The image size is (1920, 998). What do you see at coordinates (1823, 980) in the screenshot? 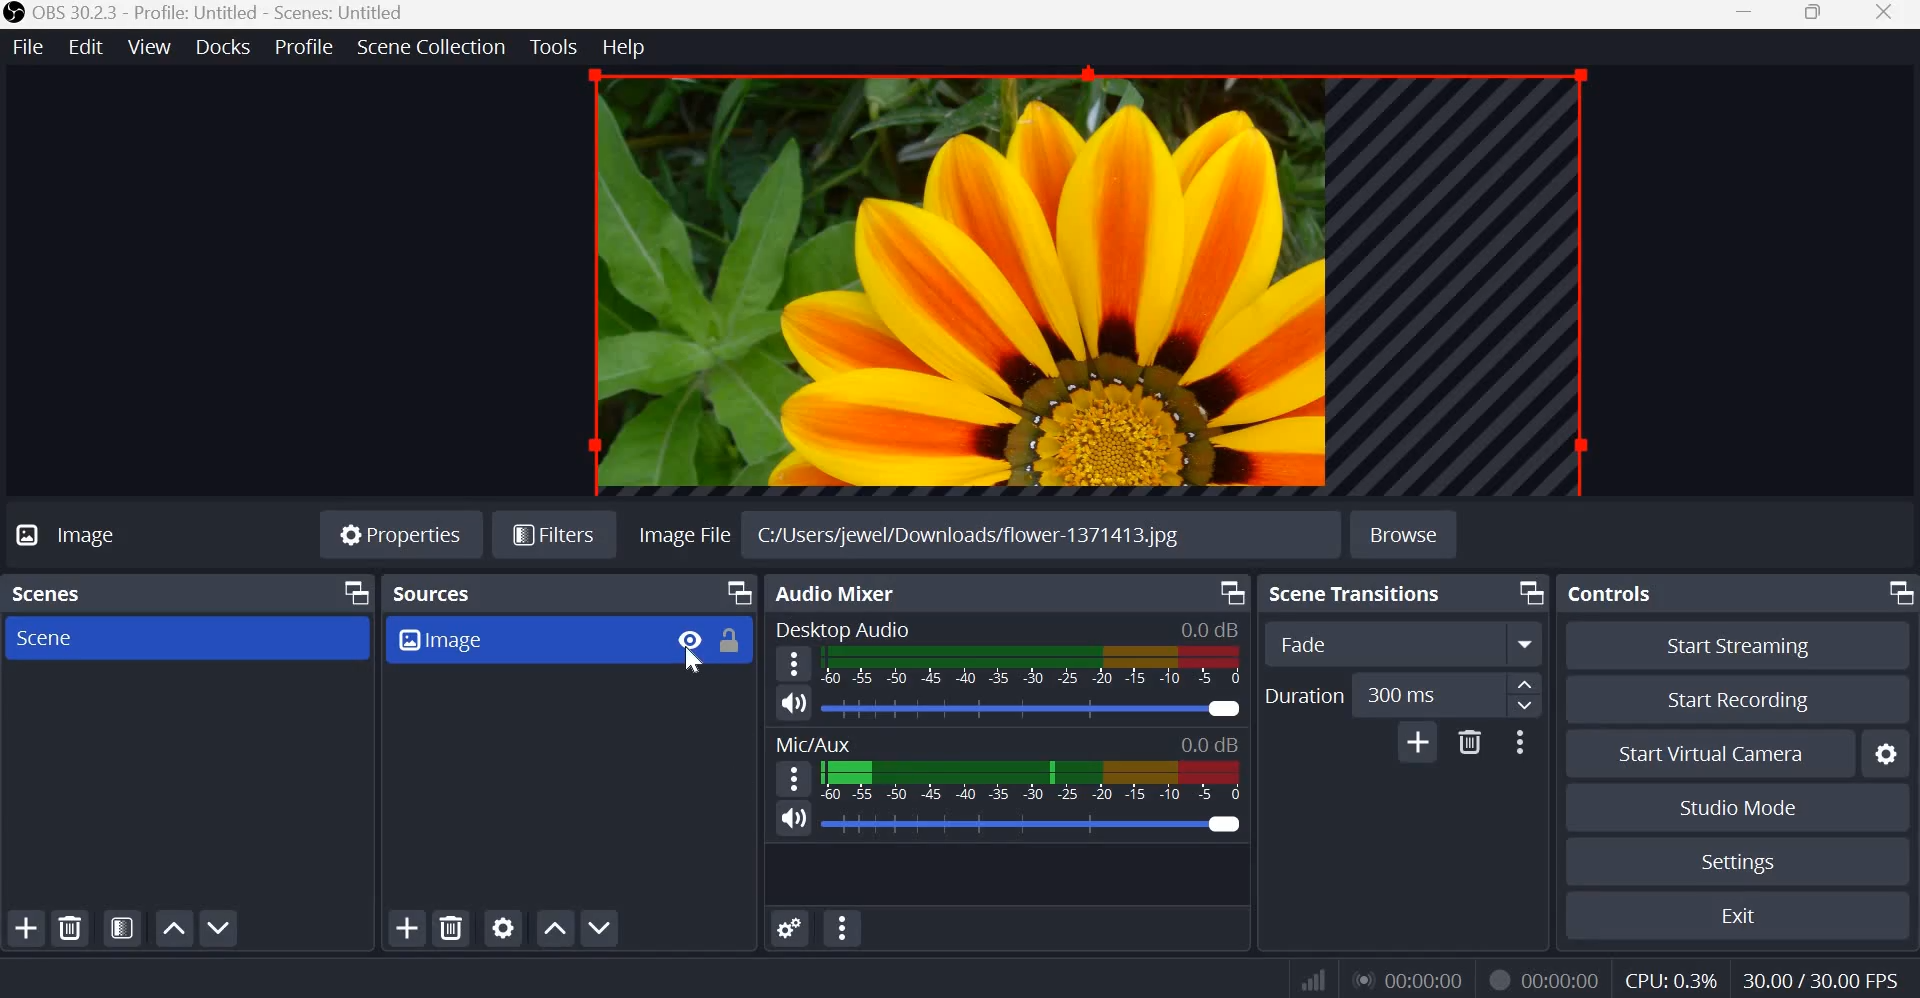
I see `Frame Rate (FPS)` at bounding box center [1823, 980].